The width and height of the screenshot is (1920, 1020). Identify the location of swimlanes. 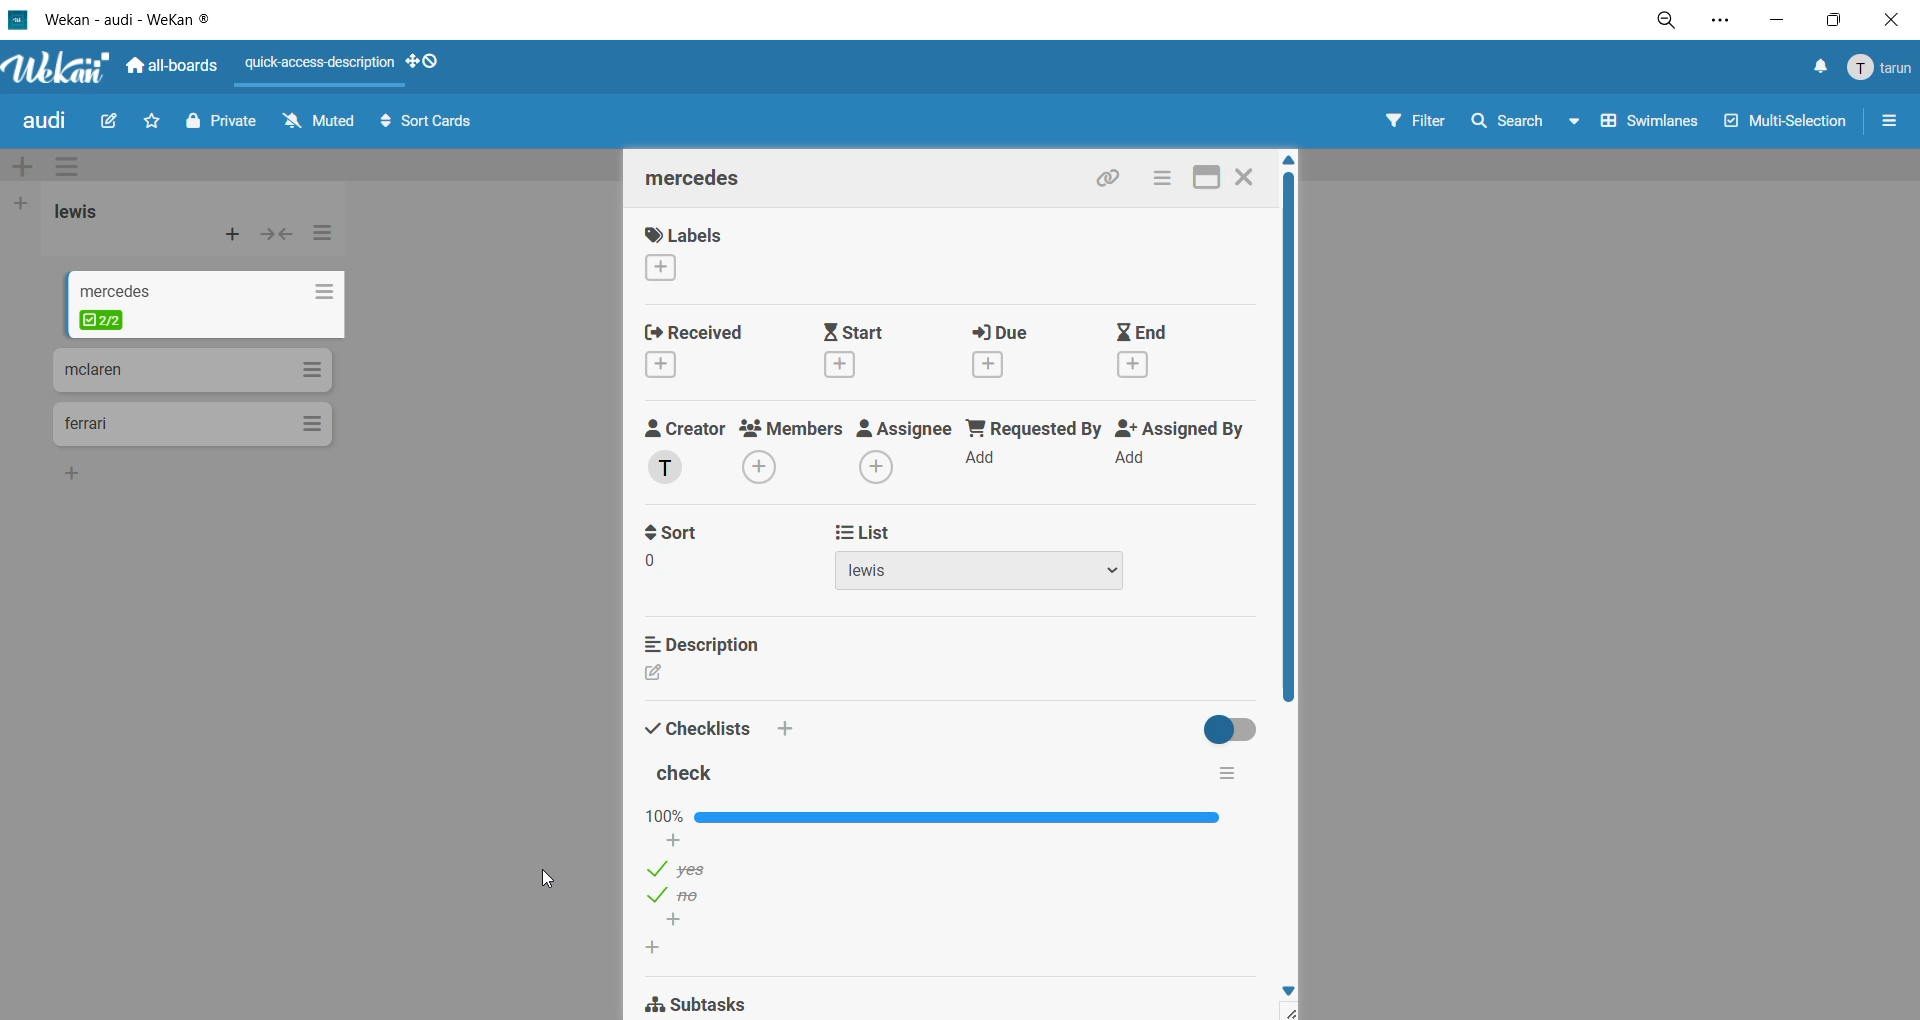
(1651, 120).